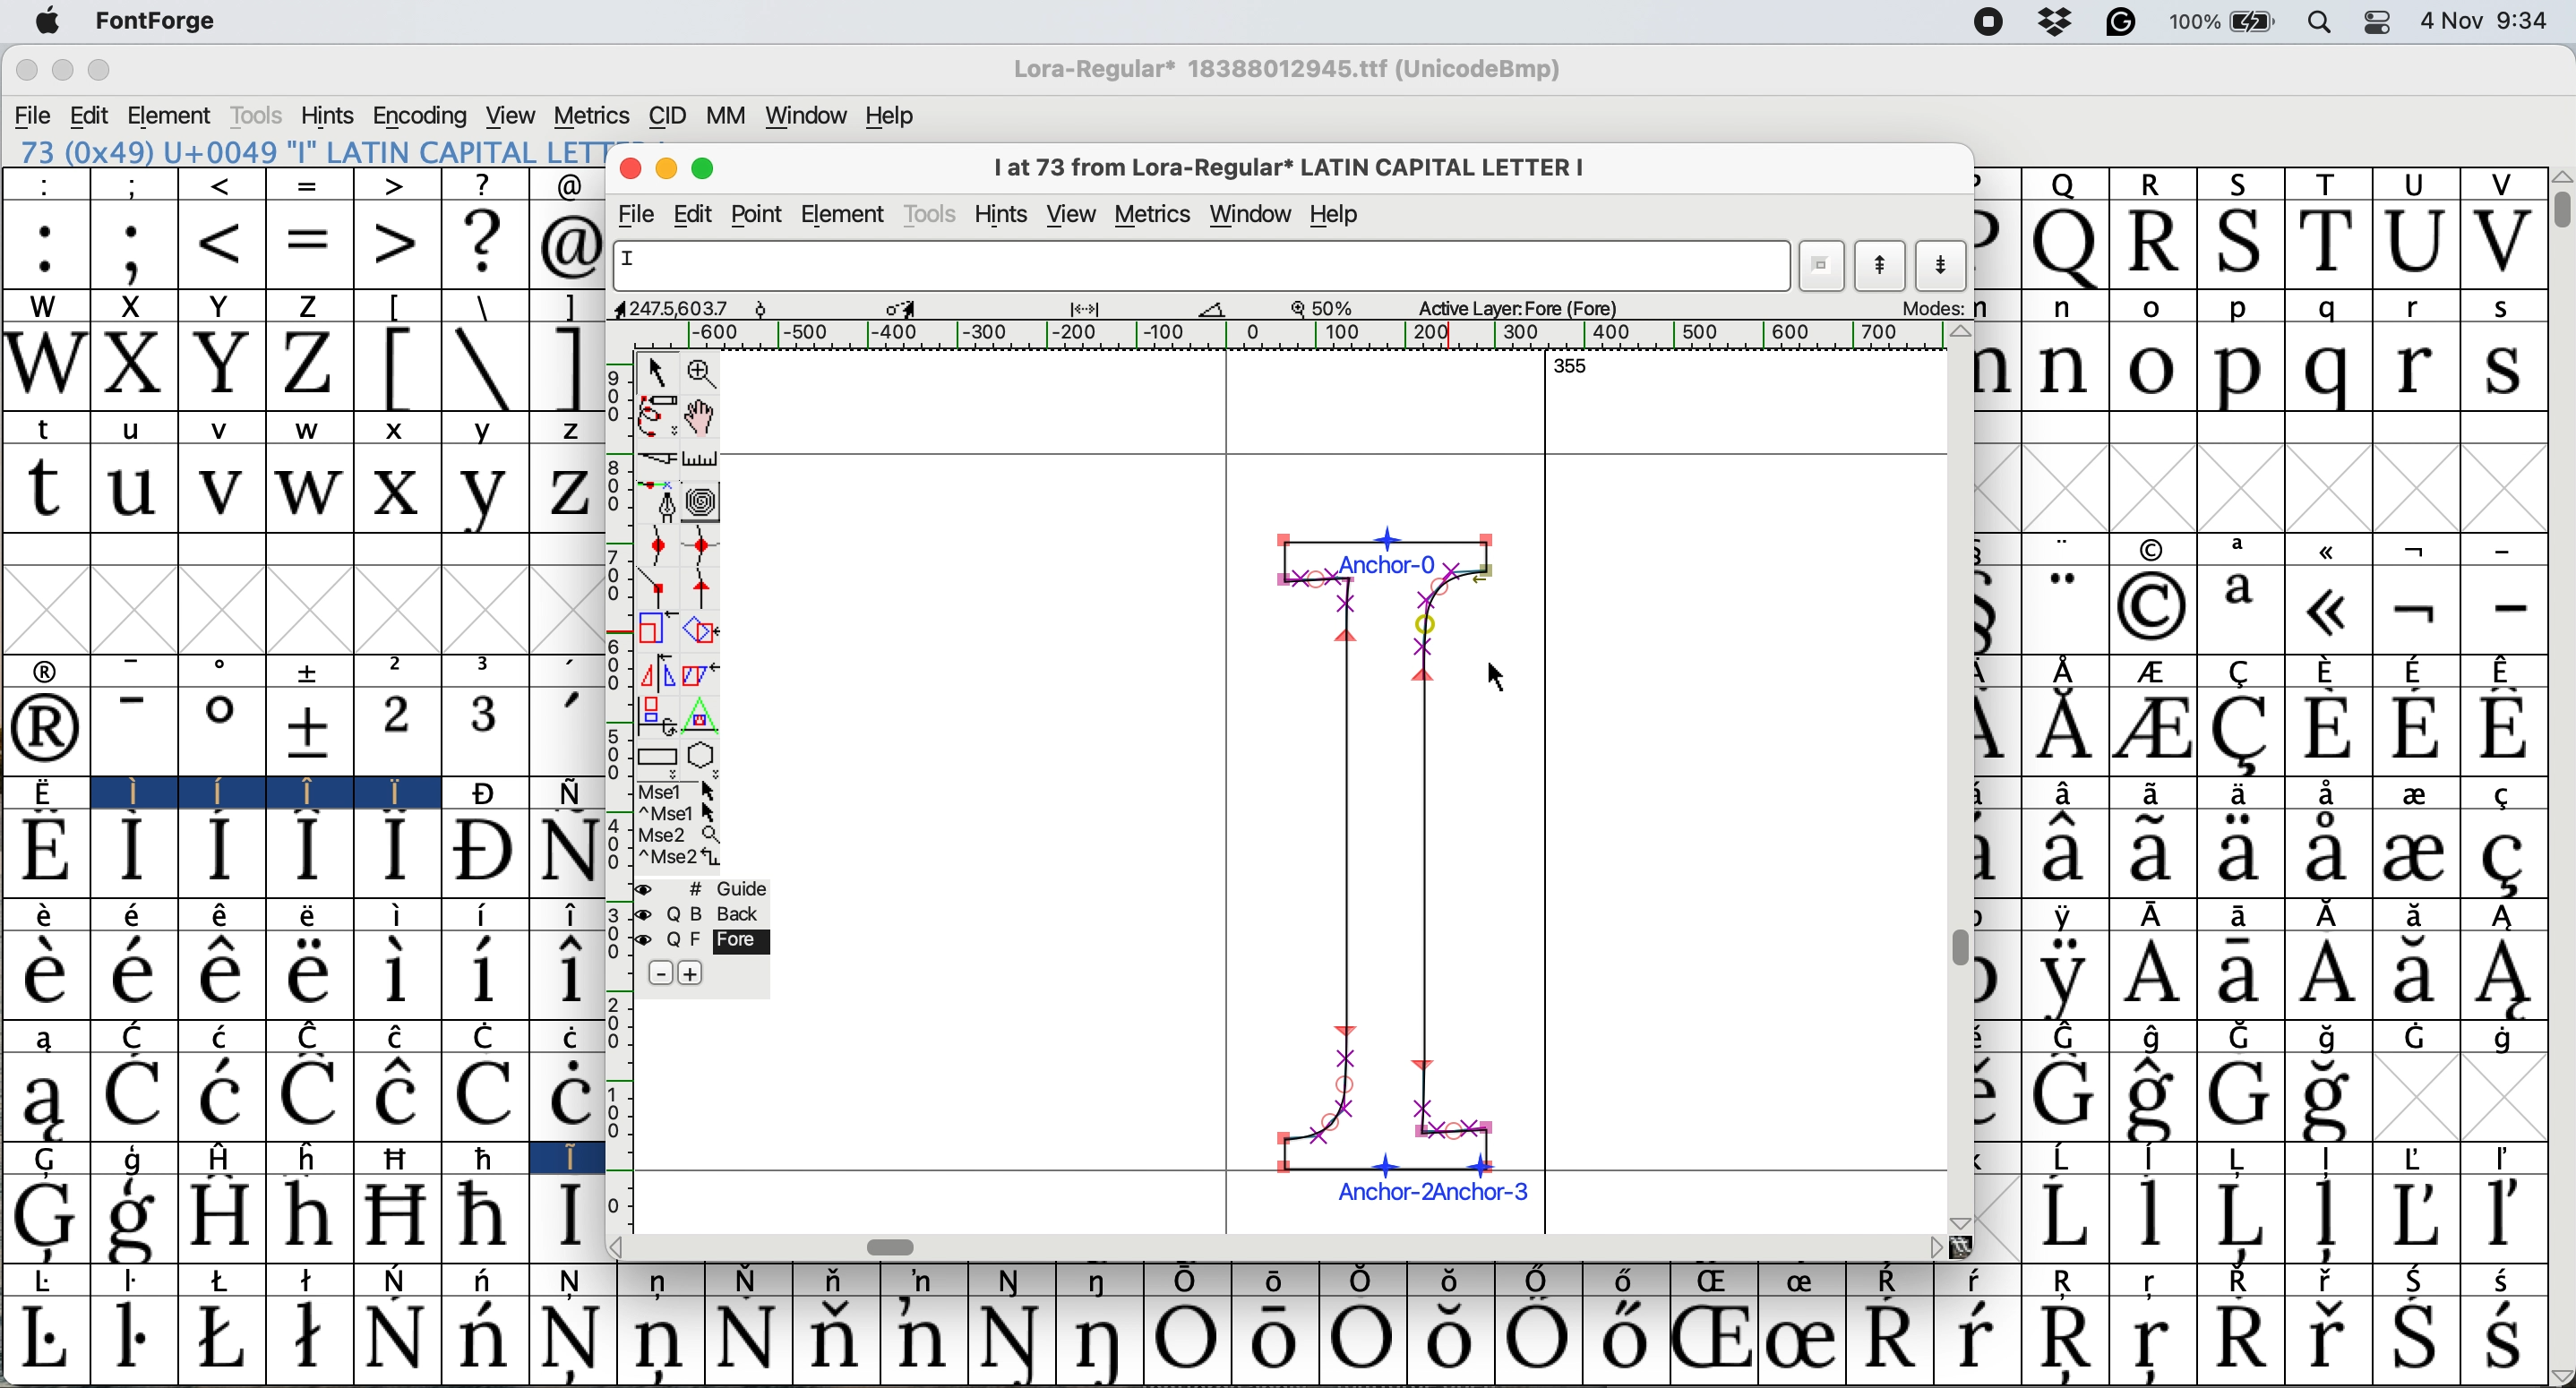  Describe the element at coordinates (1622, 1341) in the screenshot. I see `Symbol` at that location.